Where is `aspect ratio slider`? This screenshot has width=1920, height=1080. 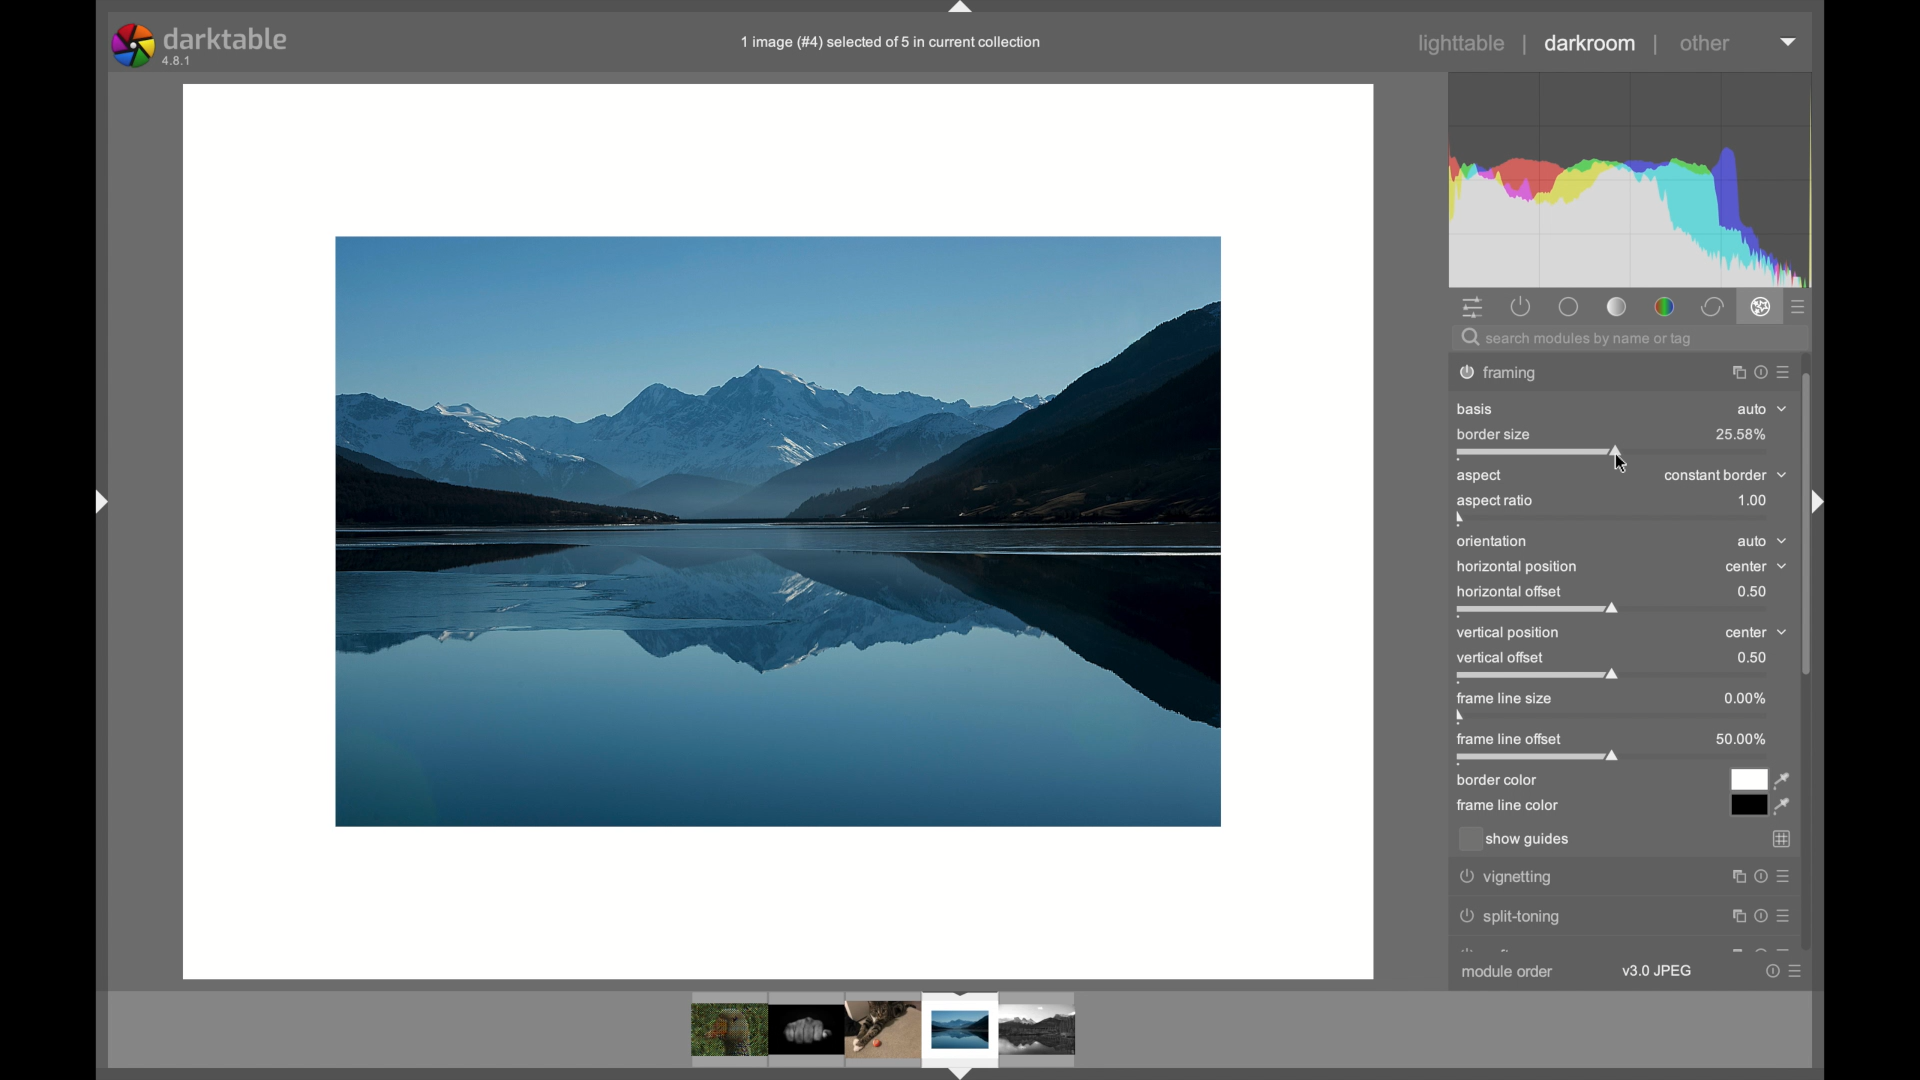
aspect ratio slider is located at coordinates (1495, 511).